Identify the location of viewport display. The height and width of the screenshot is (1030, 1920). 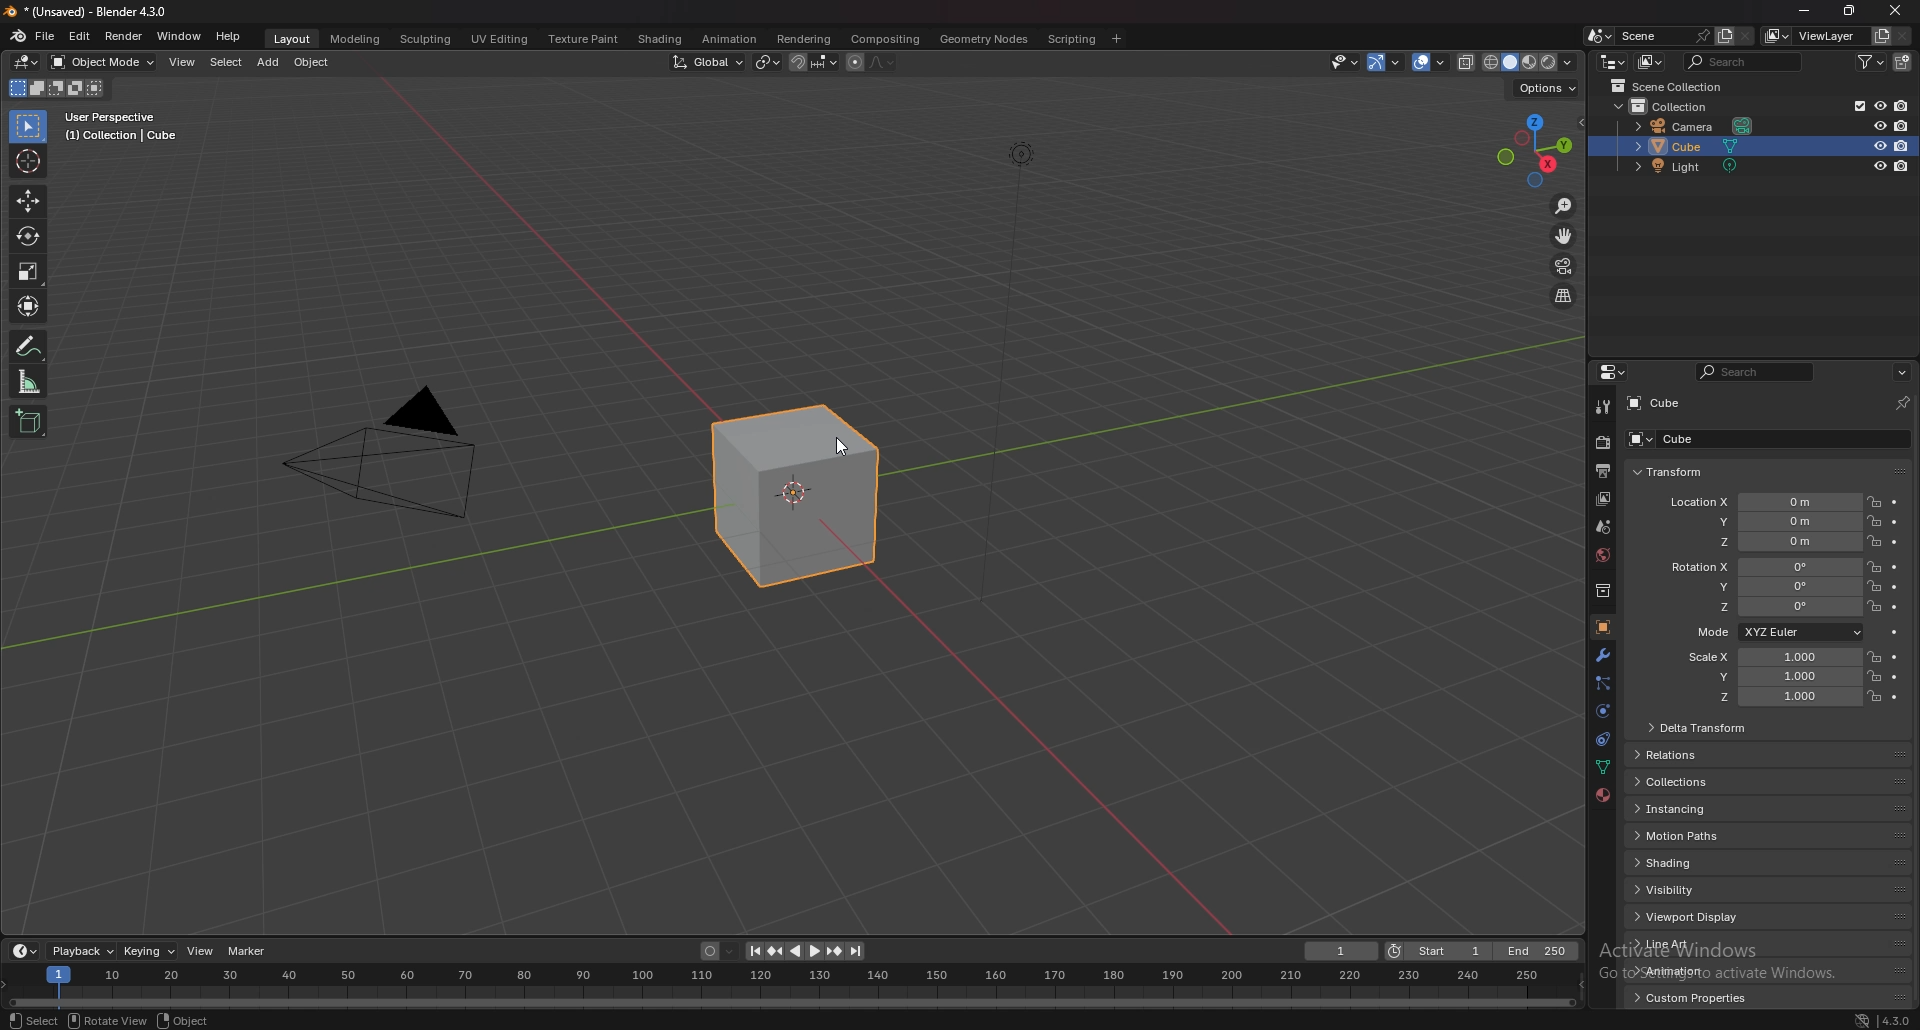
(1696, 917).